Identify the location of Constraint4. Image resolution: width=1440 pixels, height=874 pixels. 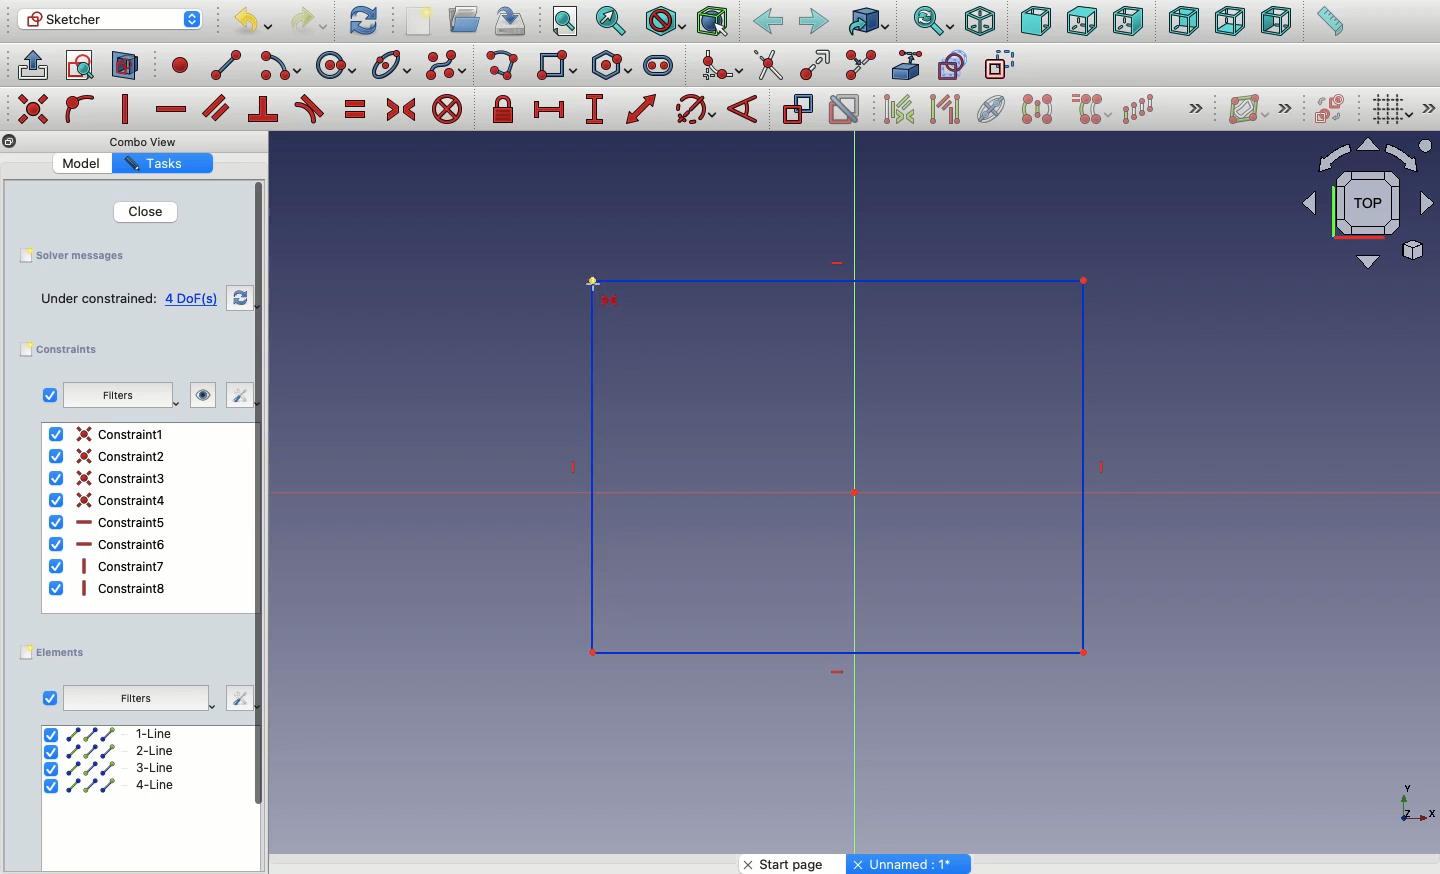
(109, 500).